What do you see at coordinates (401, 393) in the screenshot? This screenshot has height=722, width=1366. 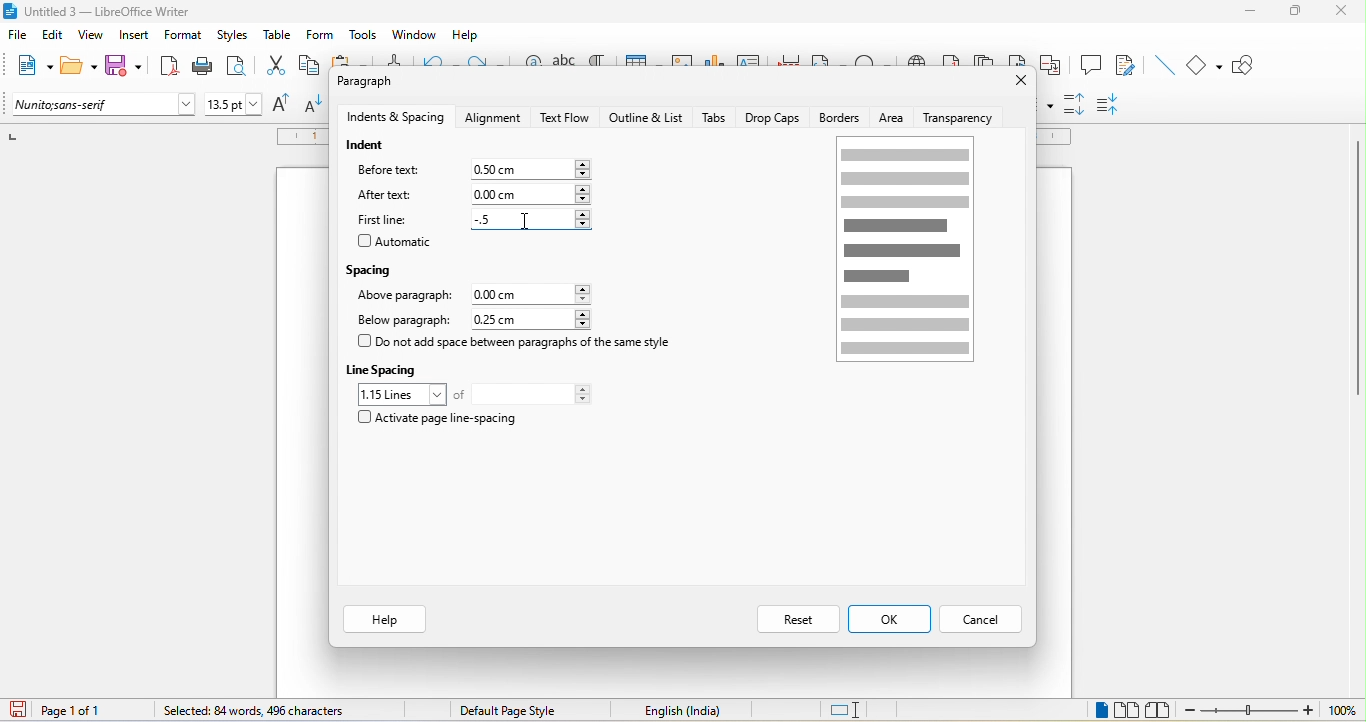 I see `1.15 loines` at bounding box center [401, 393].